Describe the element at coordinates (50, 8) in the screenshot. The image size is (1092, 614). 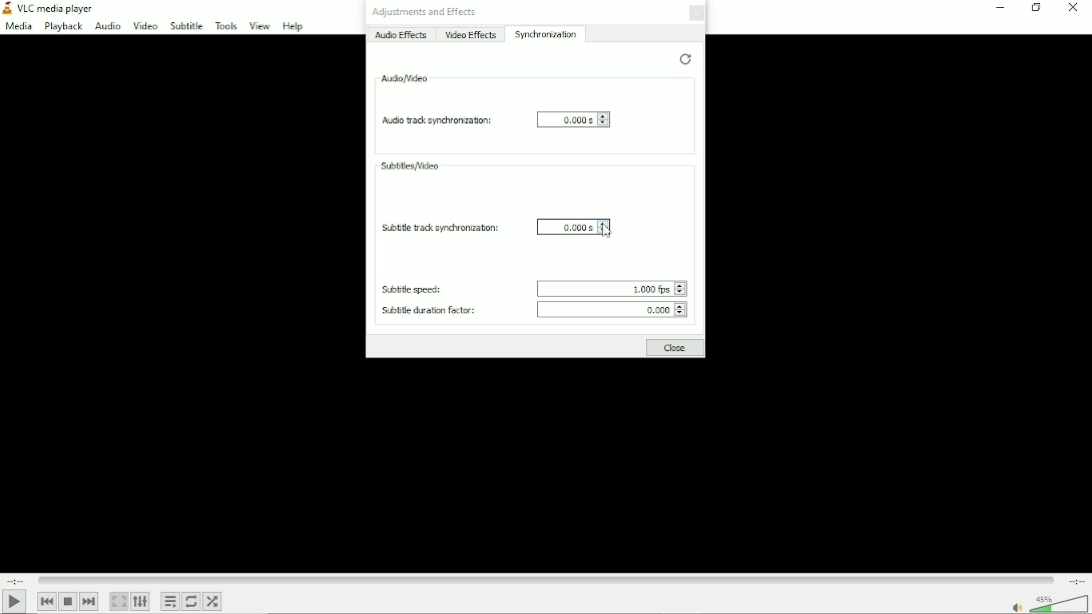
I see `VLC media player` at that location.